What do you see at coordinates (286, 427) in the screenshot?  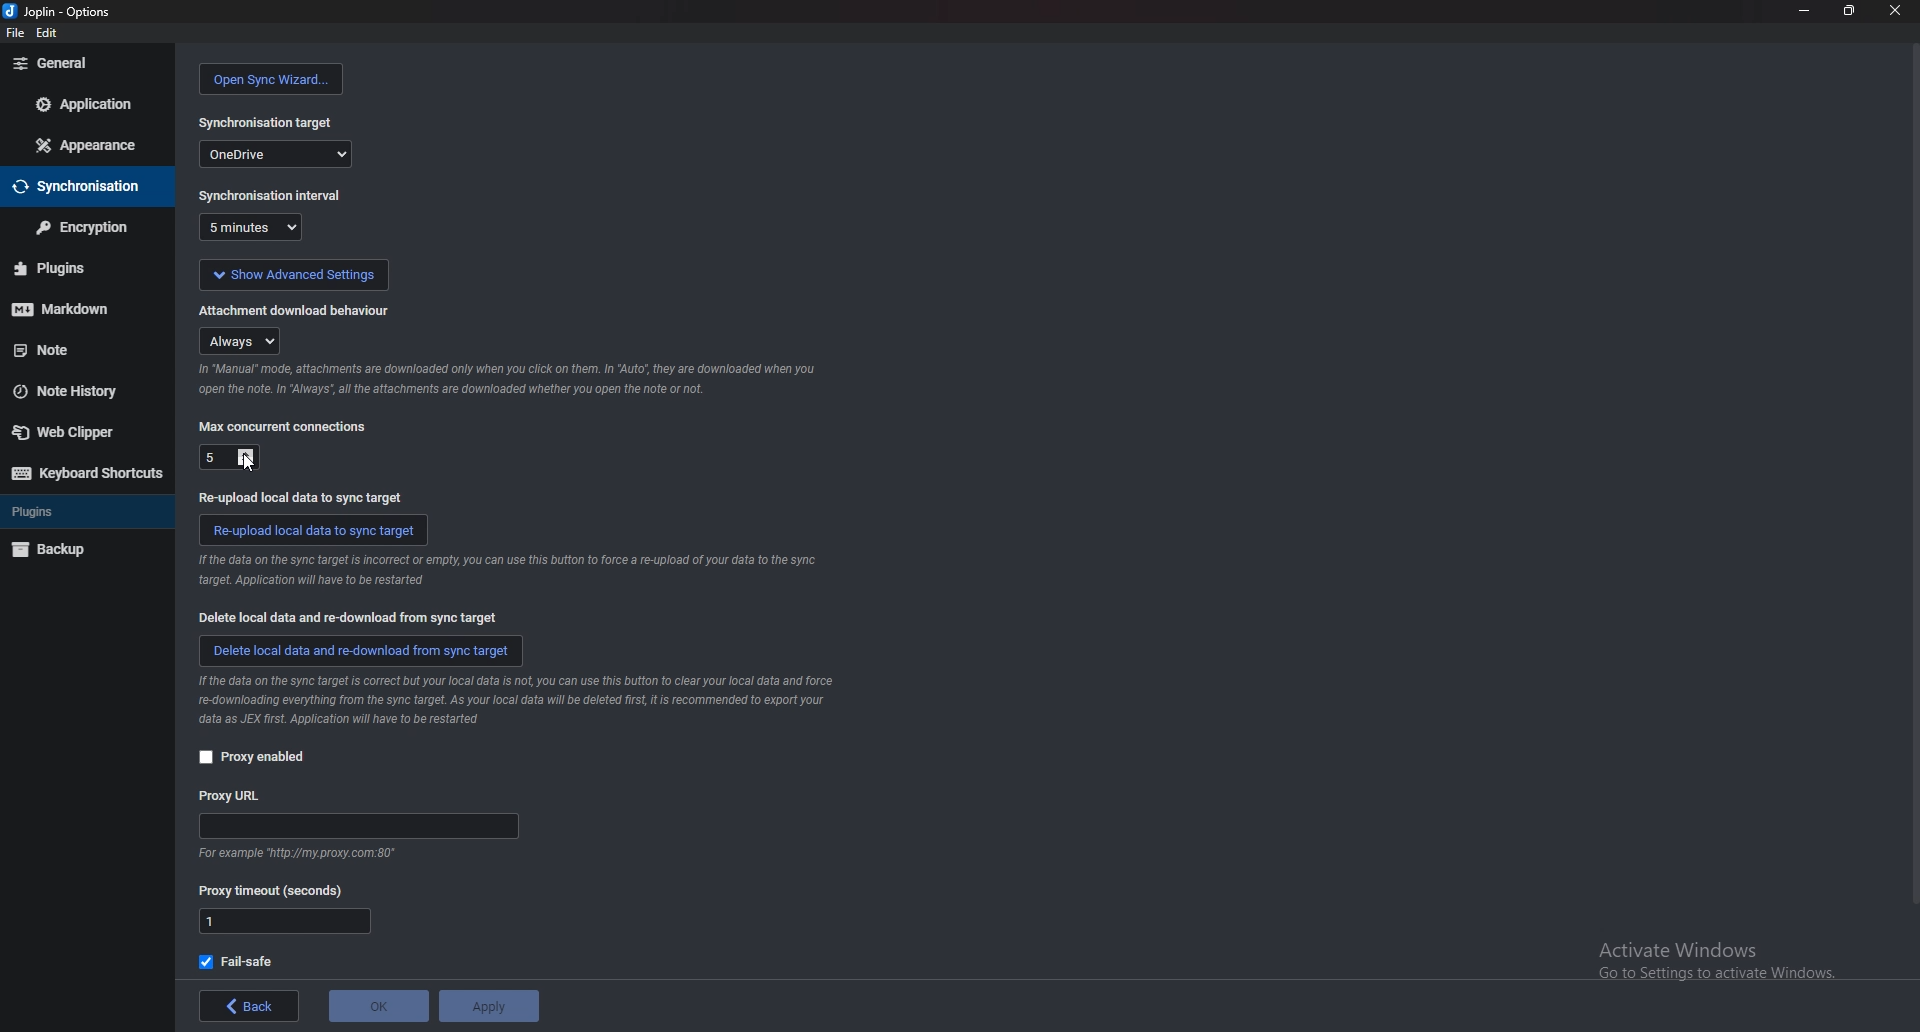 I see `max concurrent connections` at bounding box center [286, 427].